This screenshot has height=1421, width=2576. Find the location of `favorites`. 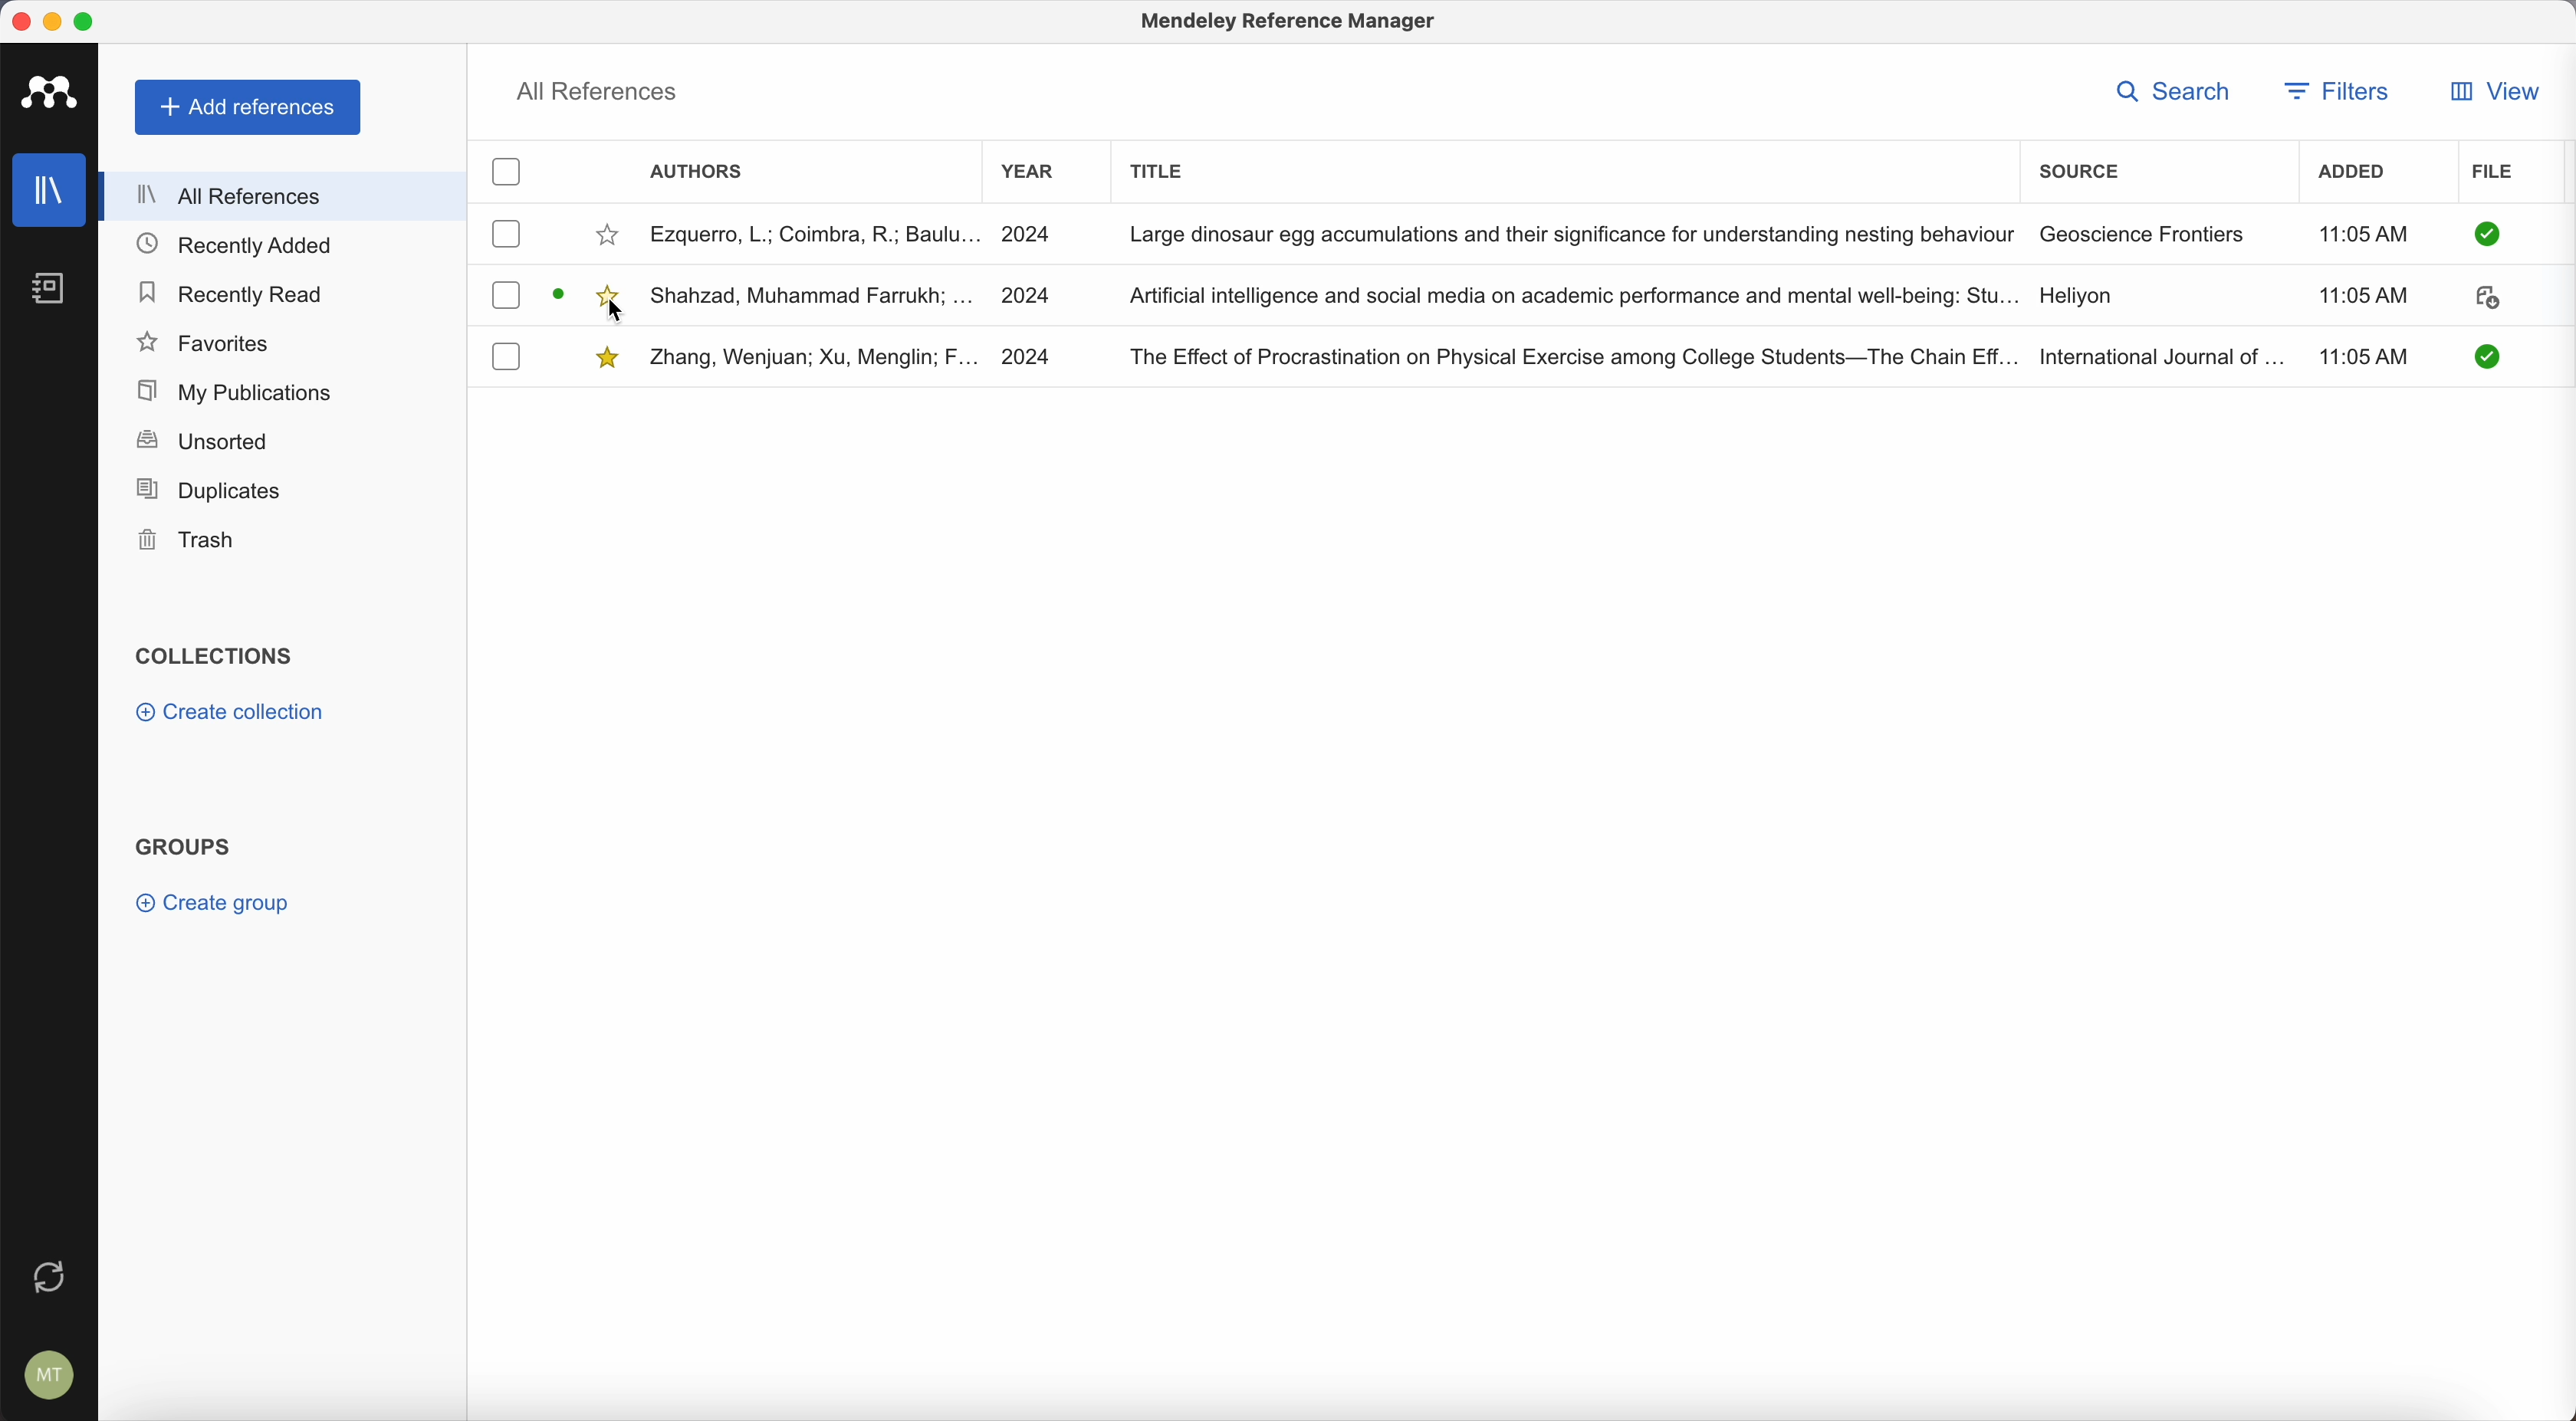

favorites is located at coordinates (206, 341).